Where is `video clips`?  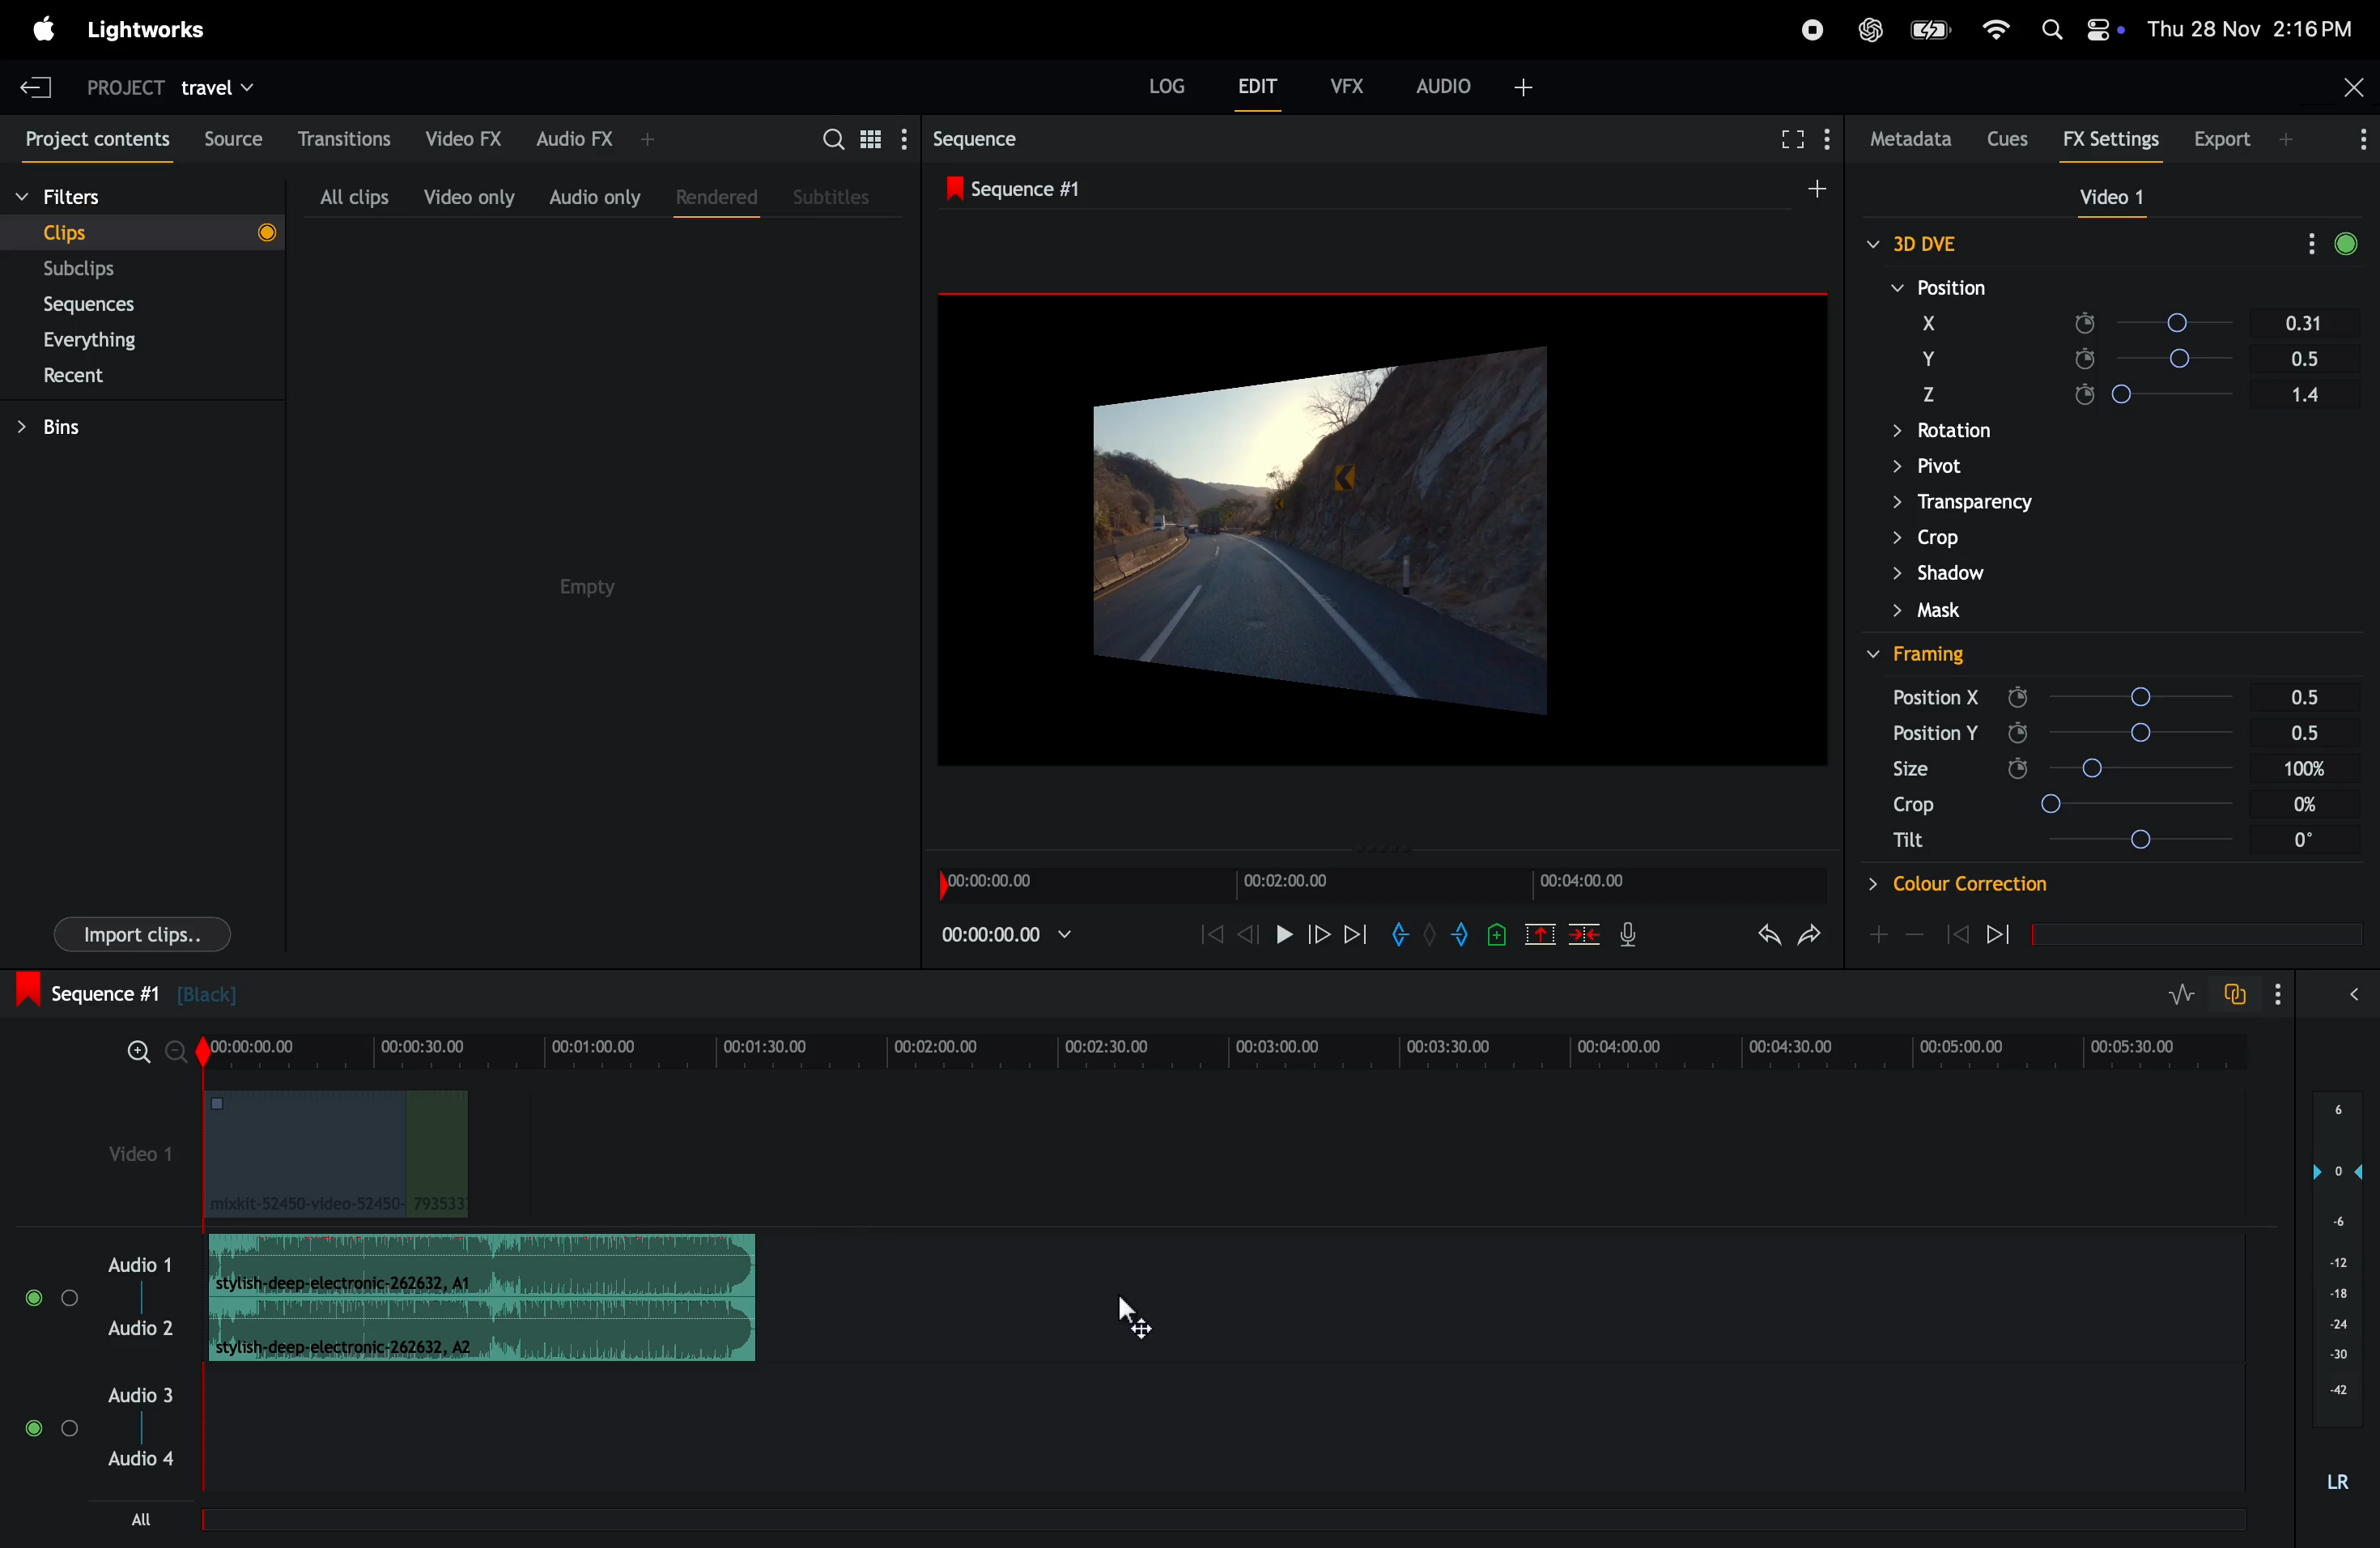 video clips is located at coordinates (332, 1154).